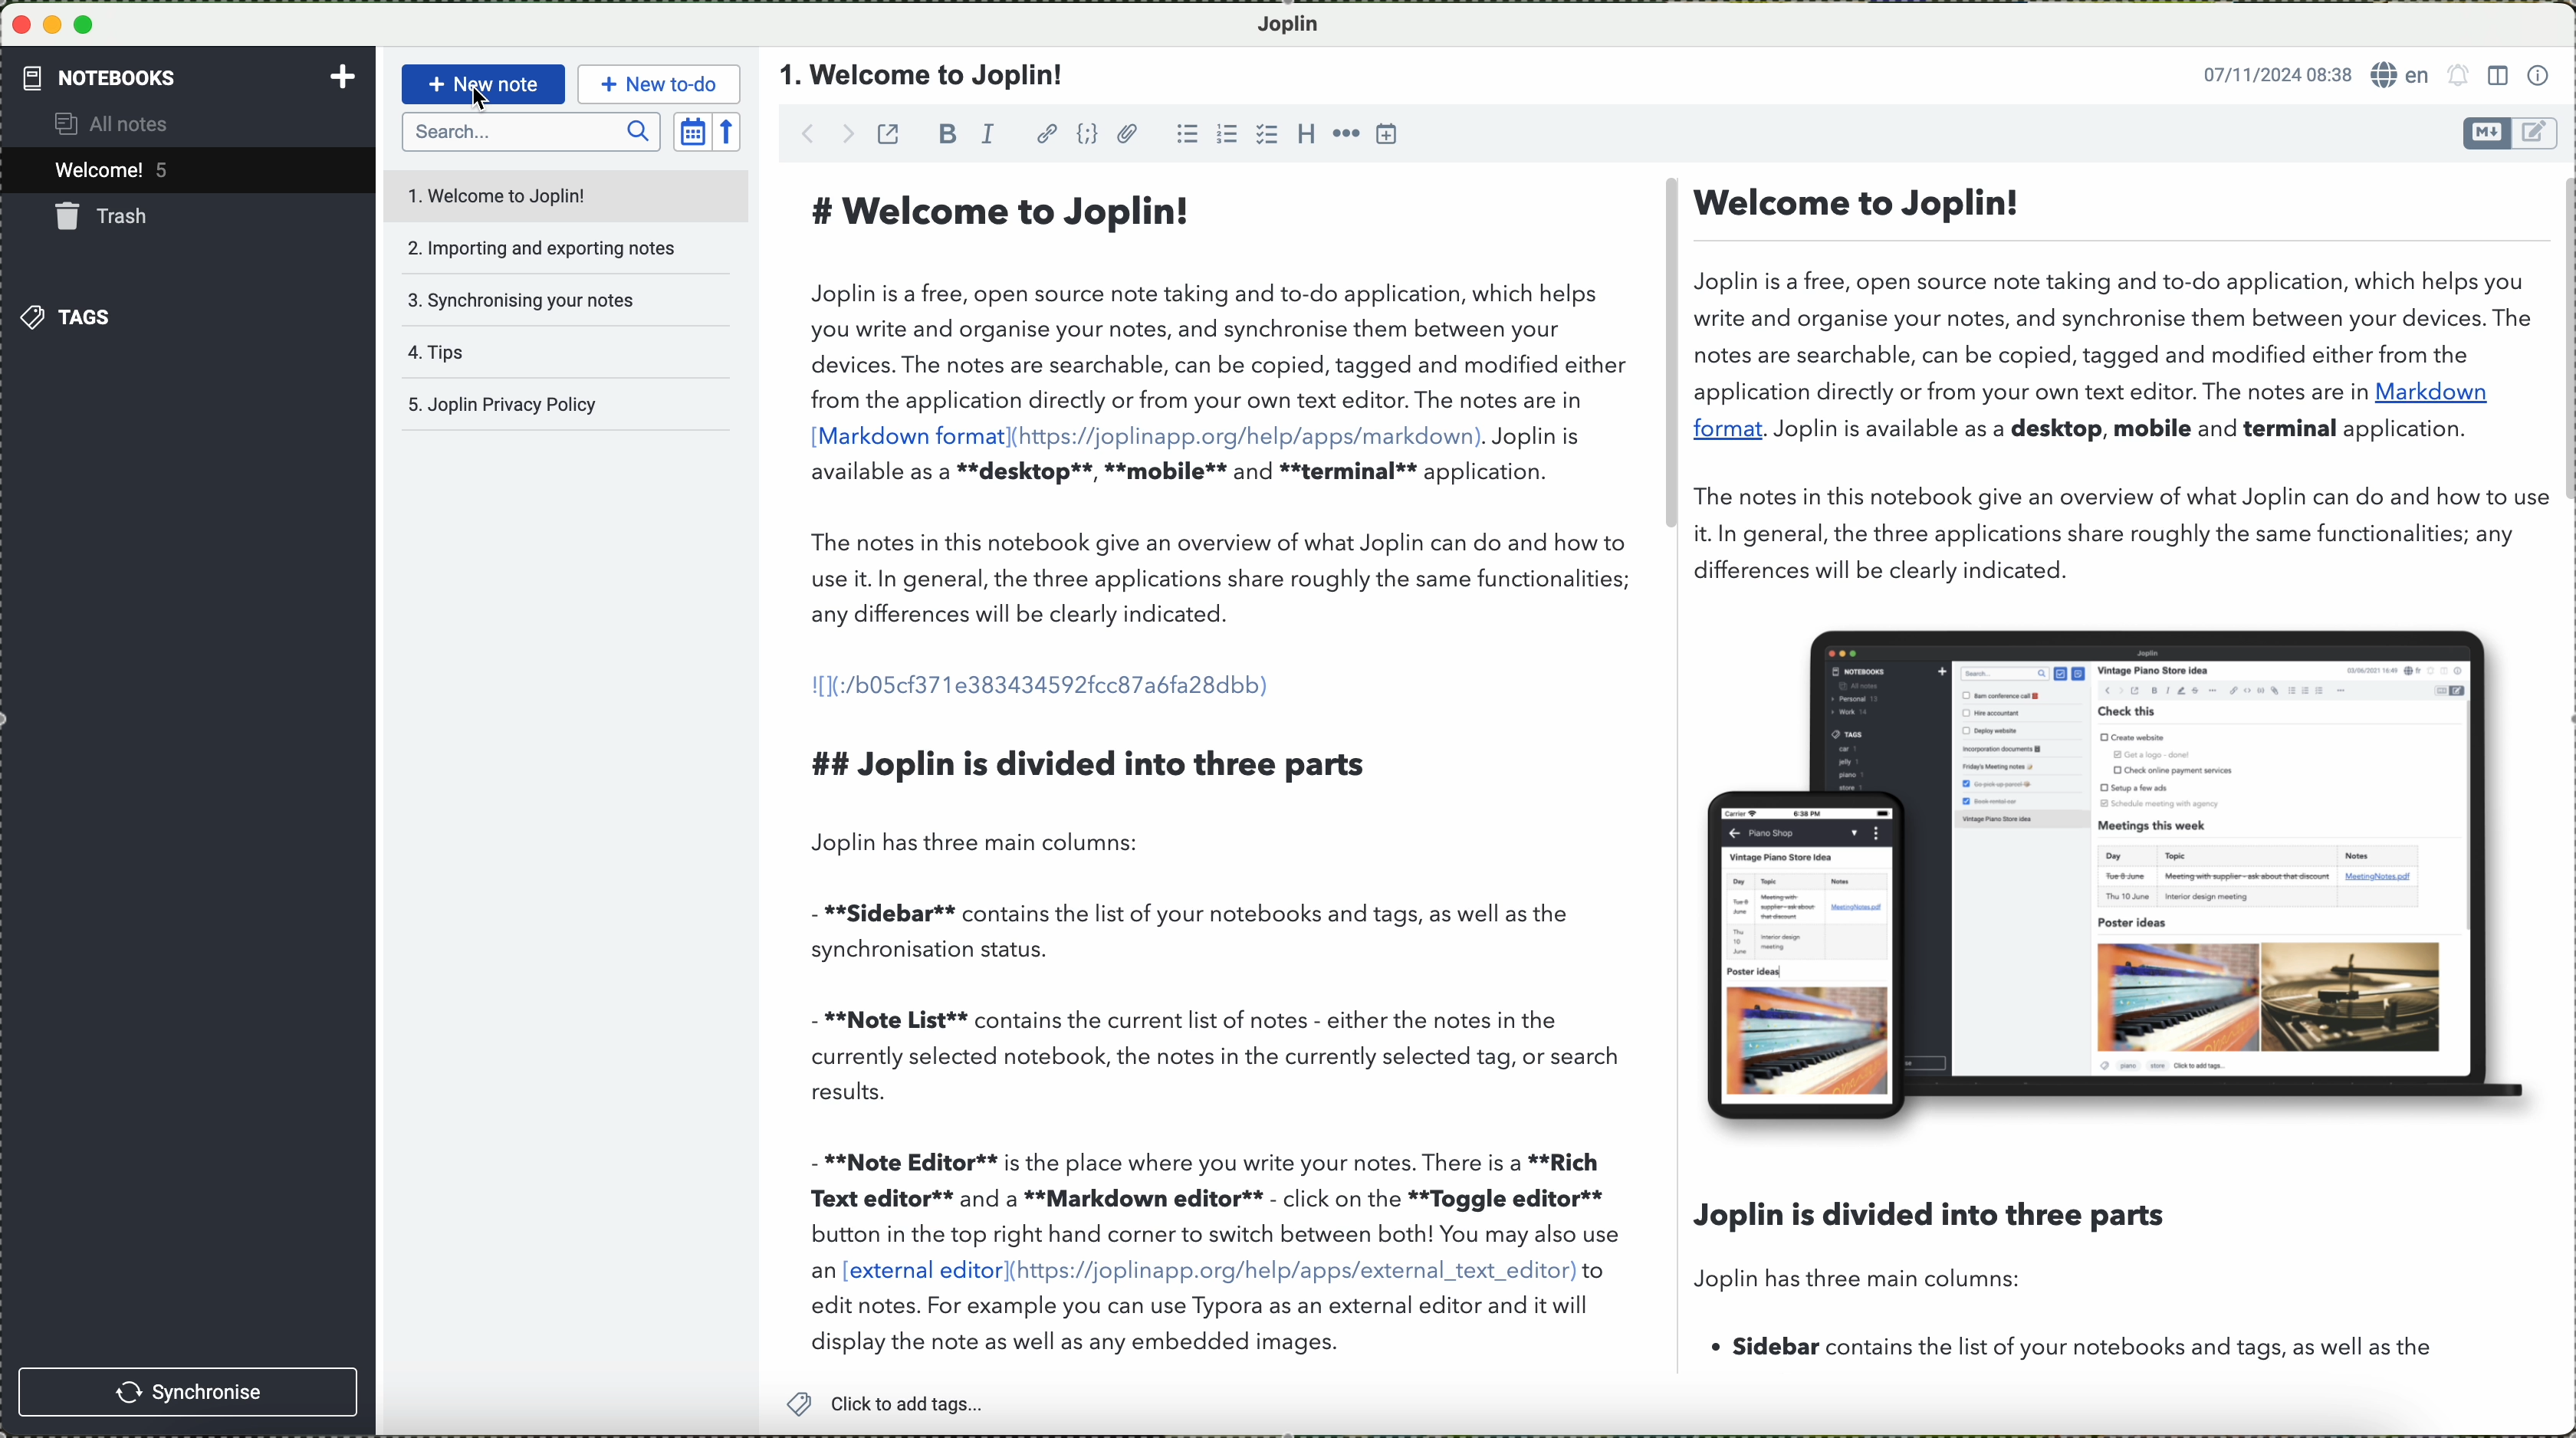 This screenshot has width=2576, height=1438. Describe the element at coordinates (20, 26) in the screenshot. I see `close` at that location.